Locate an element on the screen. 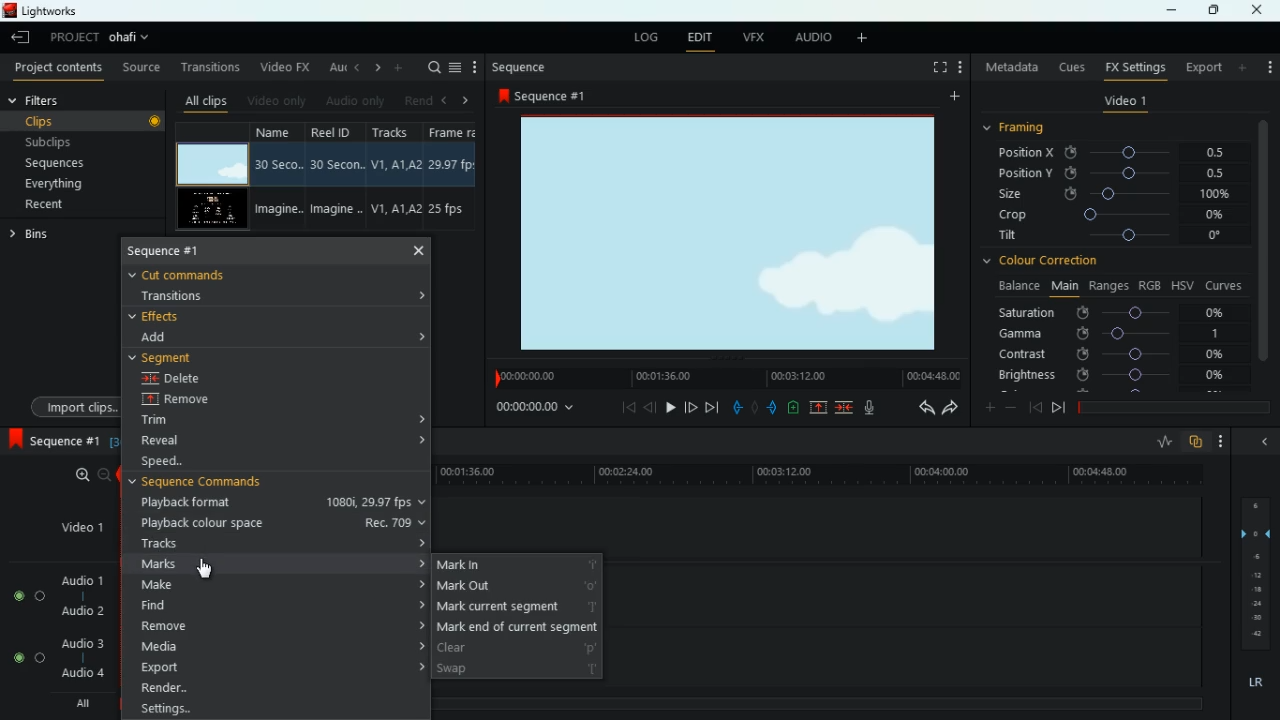  remove is located at coordinates (284, 627).